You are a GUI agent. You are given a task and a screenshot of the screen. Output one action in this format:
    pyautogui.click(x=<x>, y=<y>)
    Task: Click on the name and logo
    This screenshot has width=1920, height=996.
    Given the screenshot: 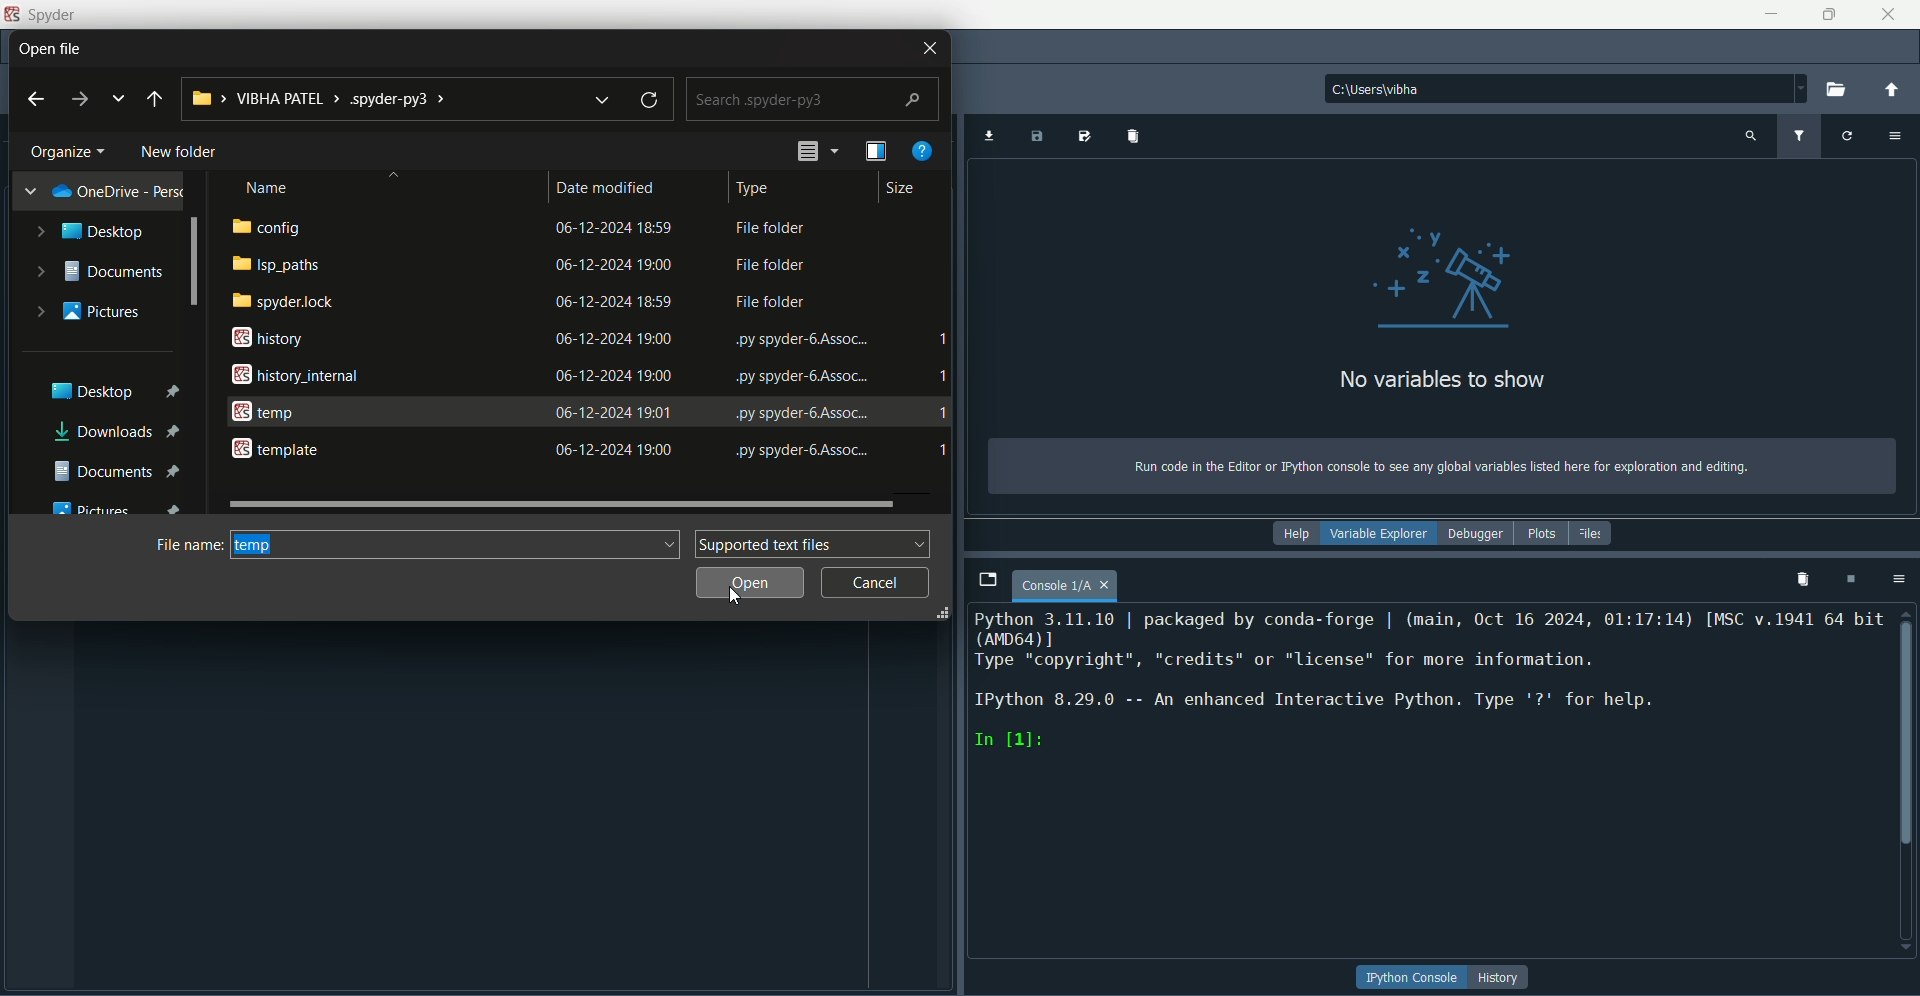 What is the action you would take?
    pyautogui.click(x=41, y=15)
    